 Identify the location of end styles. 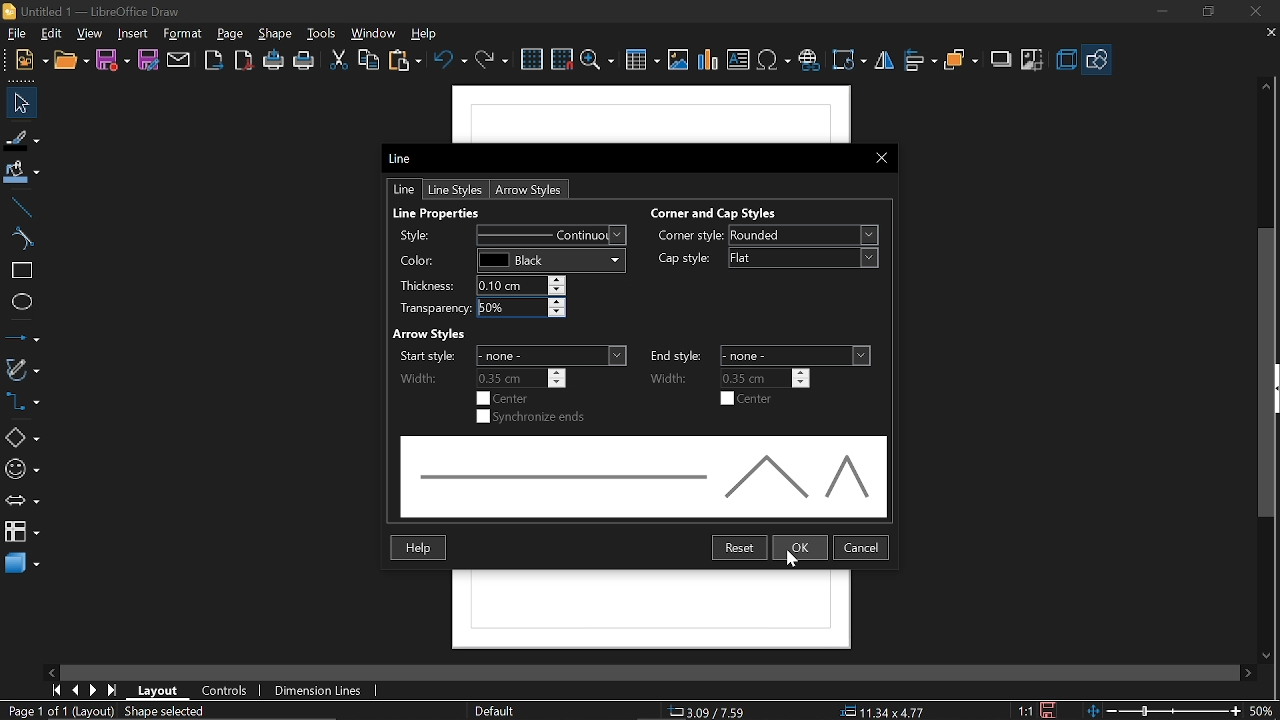
(757, 355).